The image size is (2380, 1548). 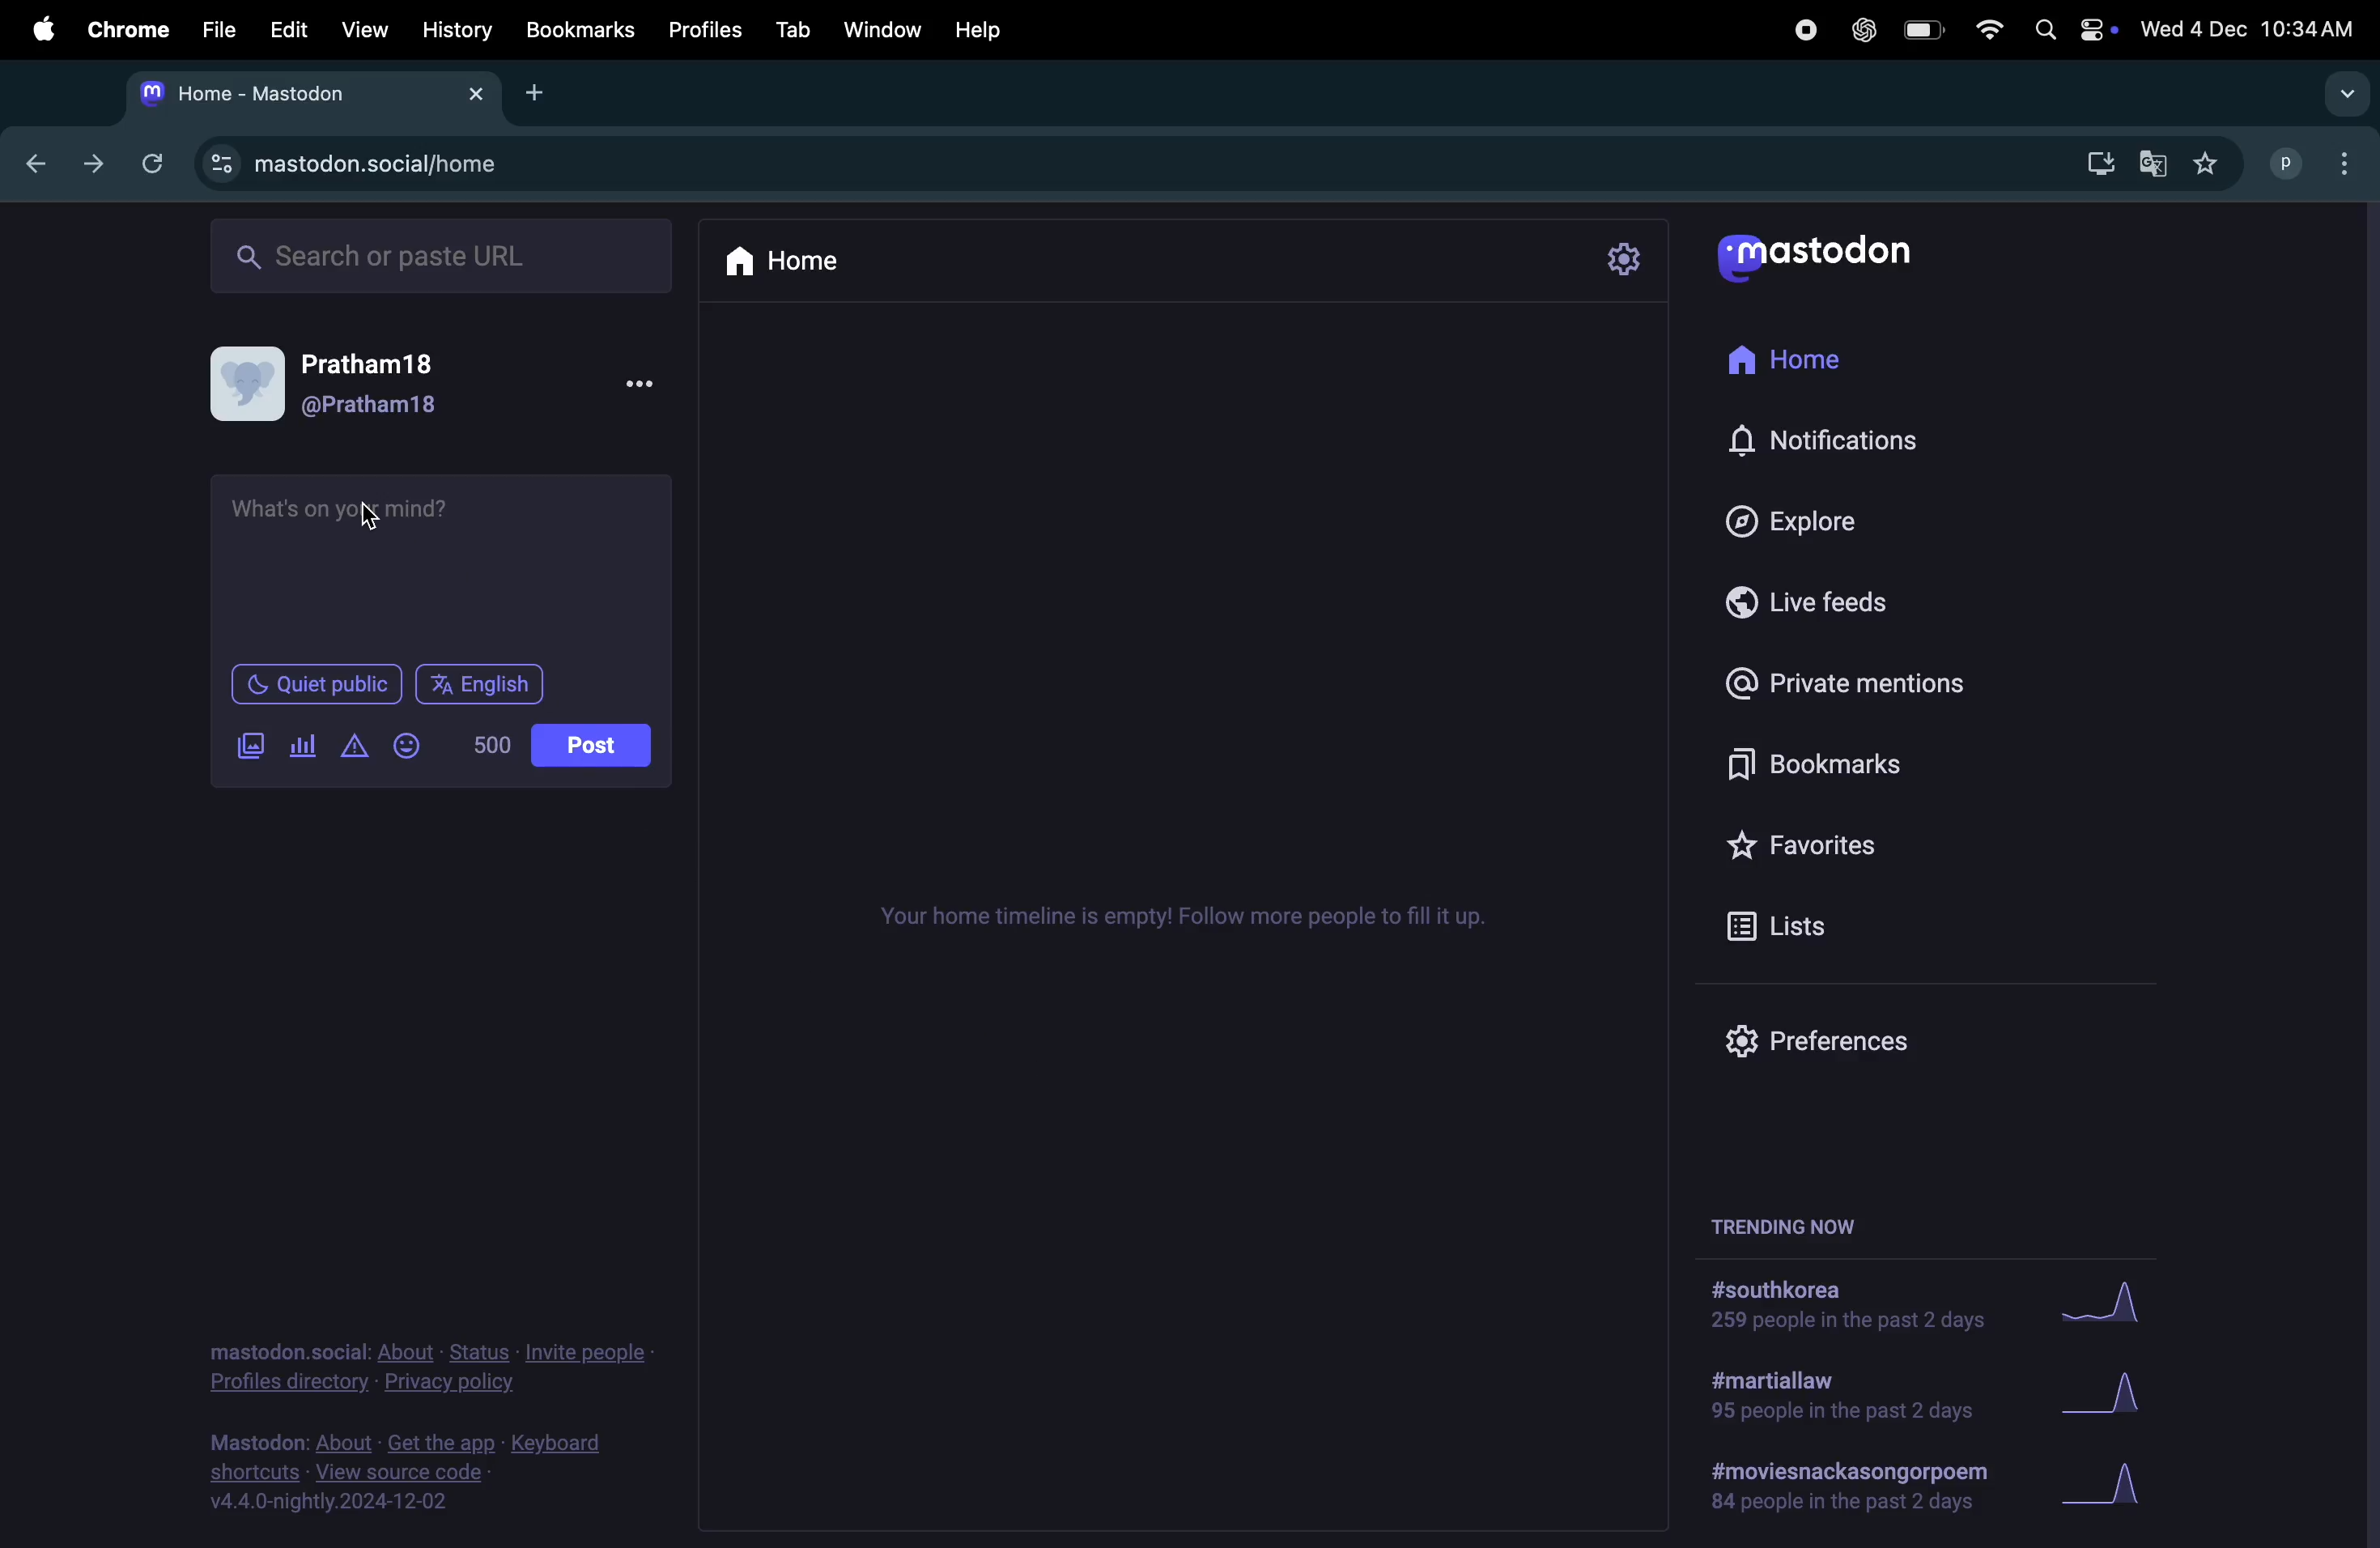 What do you see at coordinates (1802, 362) in the screenshot?
I see `Home` at bounding box center [1802, 362].